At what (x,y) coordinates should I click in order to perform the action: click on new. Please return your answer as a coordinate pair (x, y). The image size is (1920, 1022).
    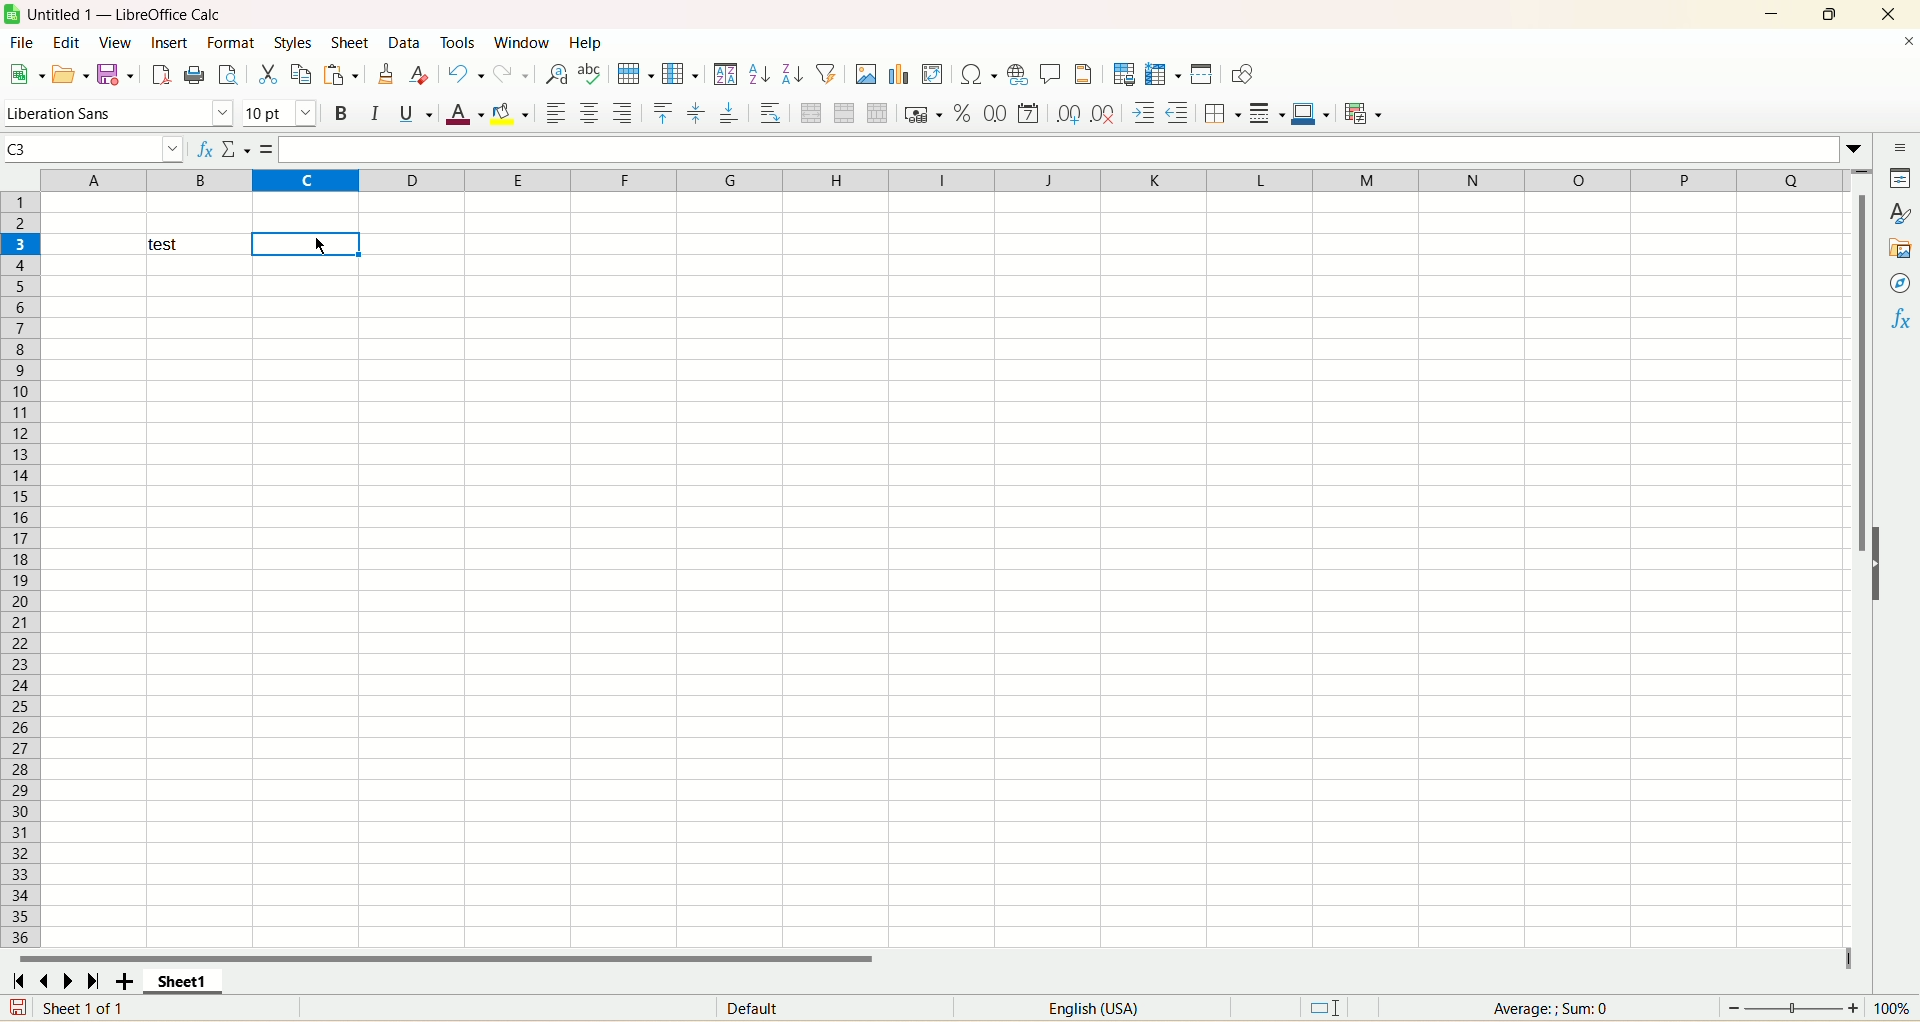
    Looking at the image, I should click on (26, 74).